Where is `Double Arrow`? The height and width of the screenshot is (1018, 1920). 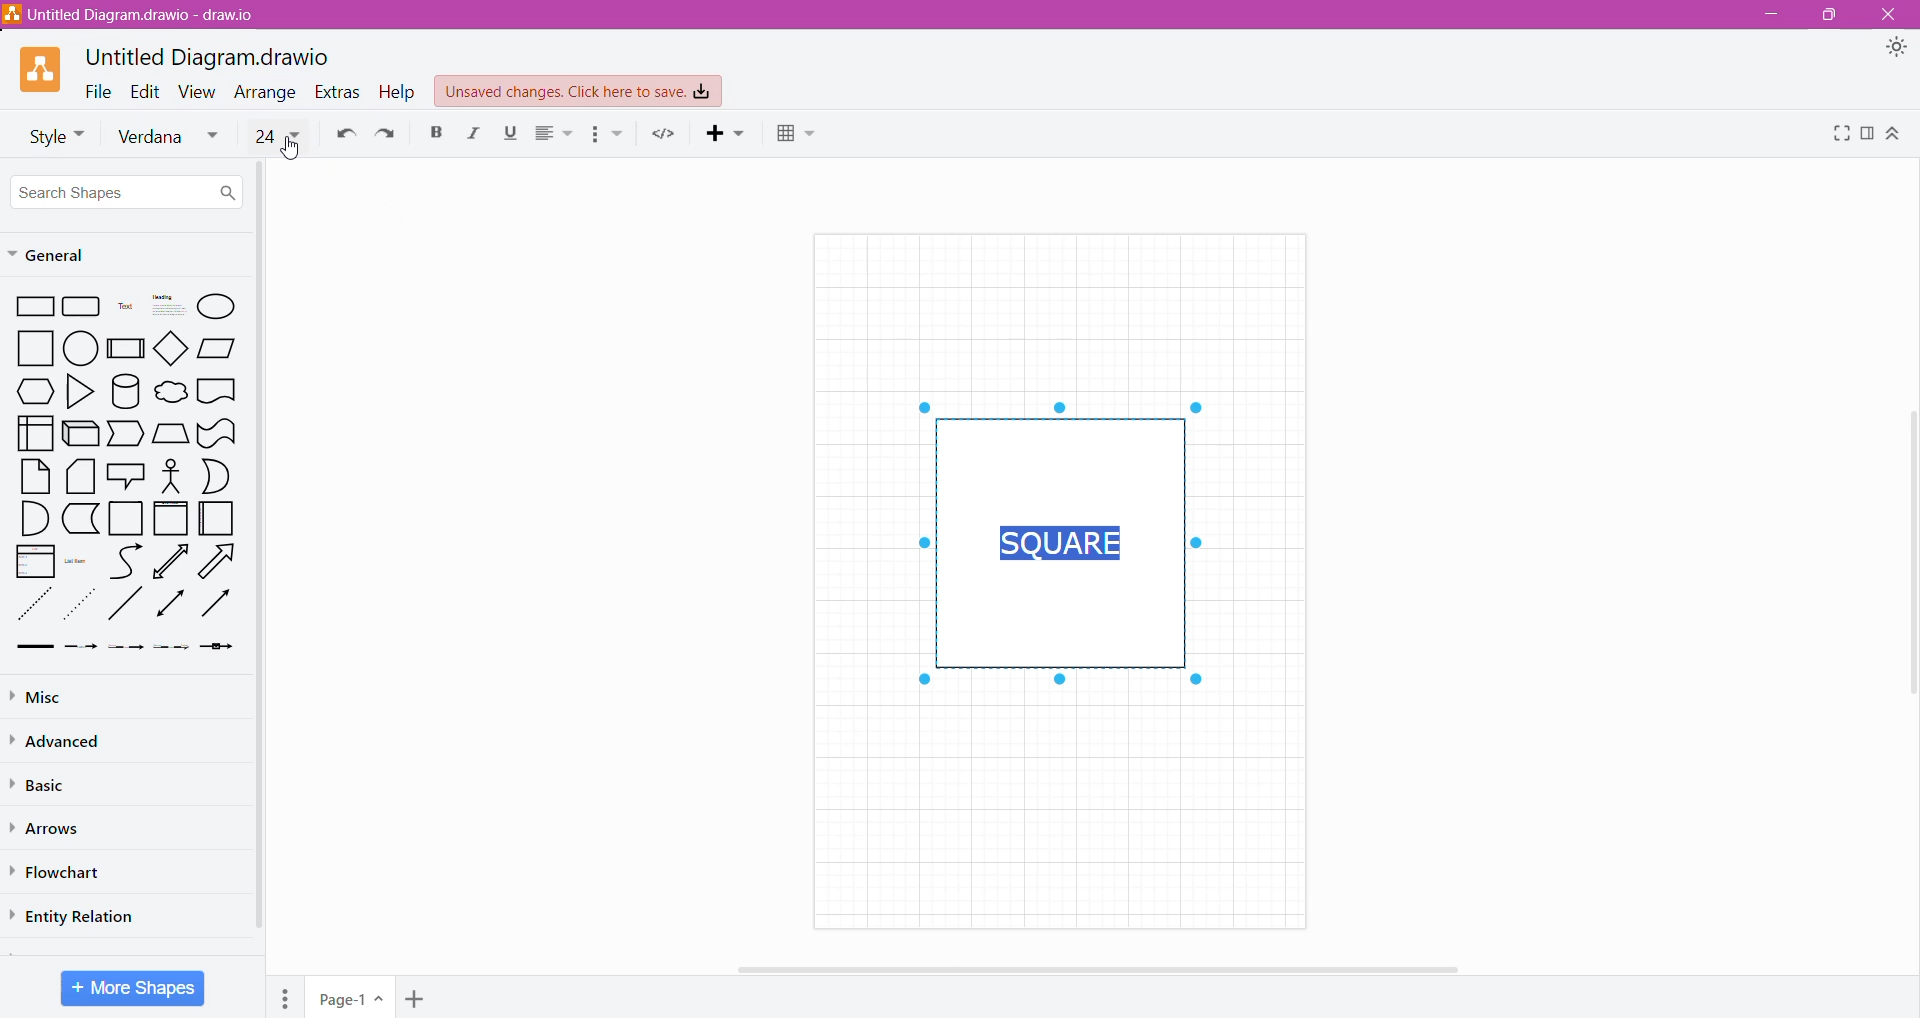
Double Arrow is located at coordinates (168, 606).